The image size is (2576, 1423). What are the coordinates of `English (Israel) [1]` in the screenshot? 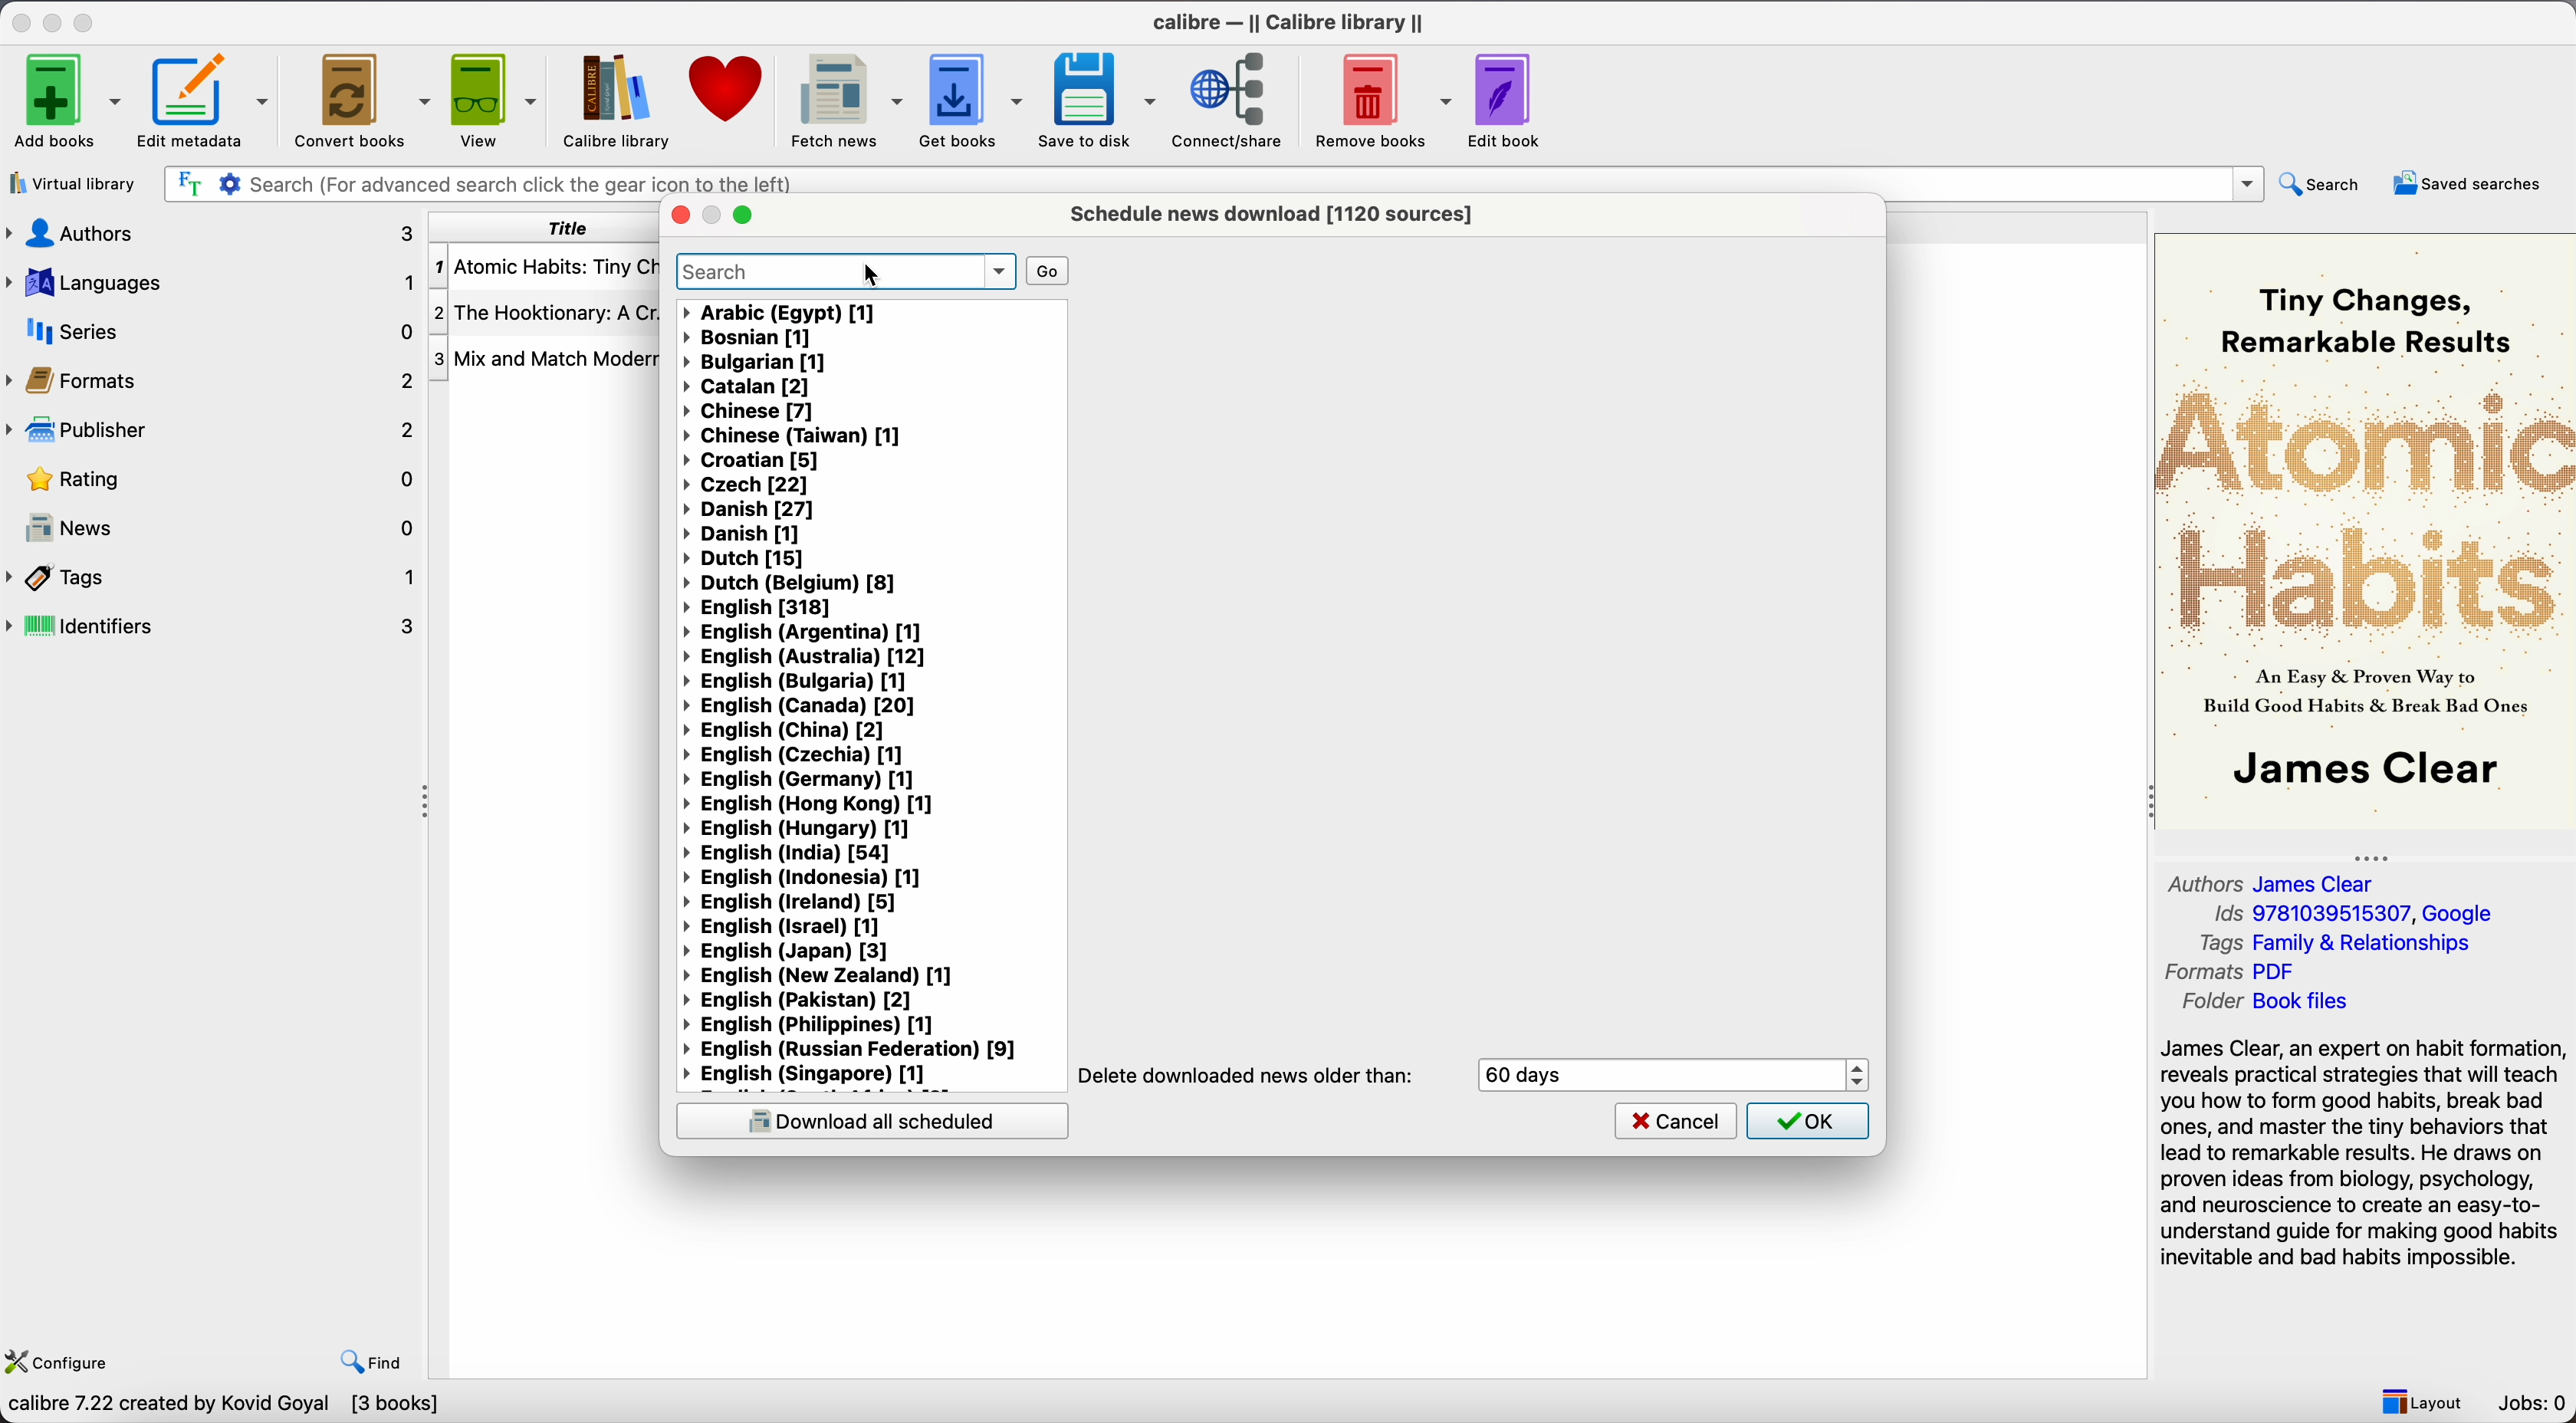 It's located at (781, 927).